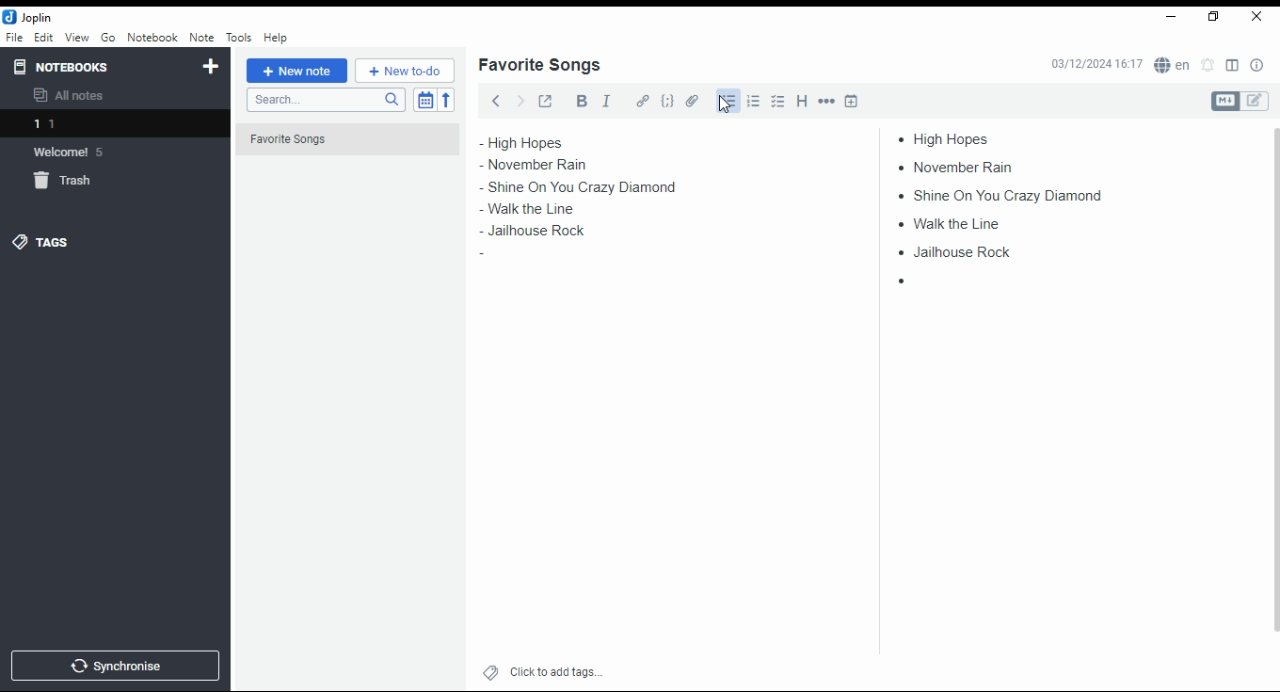 Image resolution: width=1280 pixels, height=692 pixels. I want to click on restore, so click(1216, 17).